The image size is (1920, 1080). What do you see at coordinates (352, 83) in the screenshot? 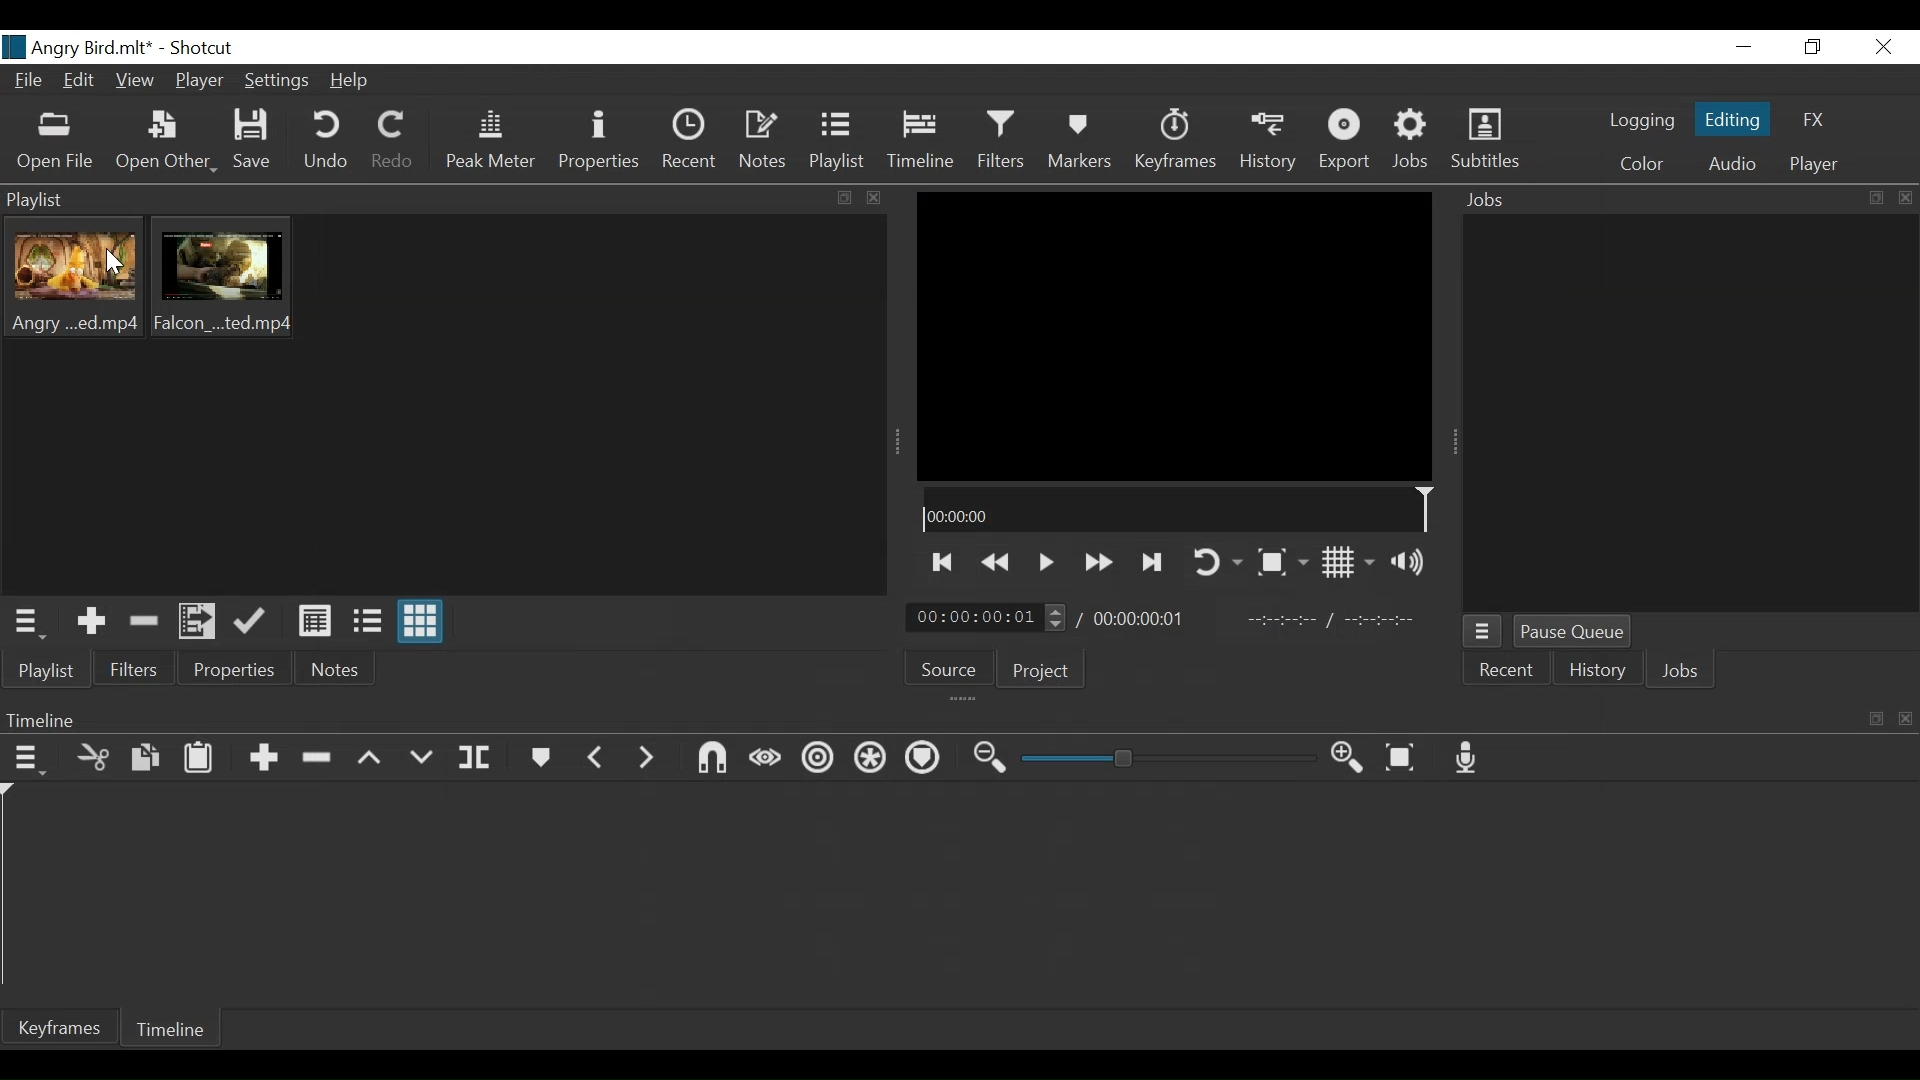
I see `Help` at bounding box center [352, 83].